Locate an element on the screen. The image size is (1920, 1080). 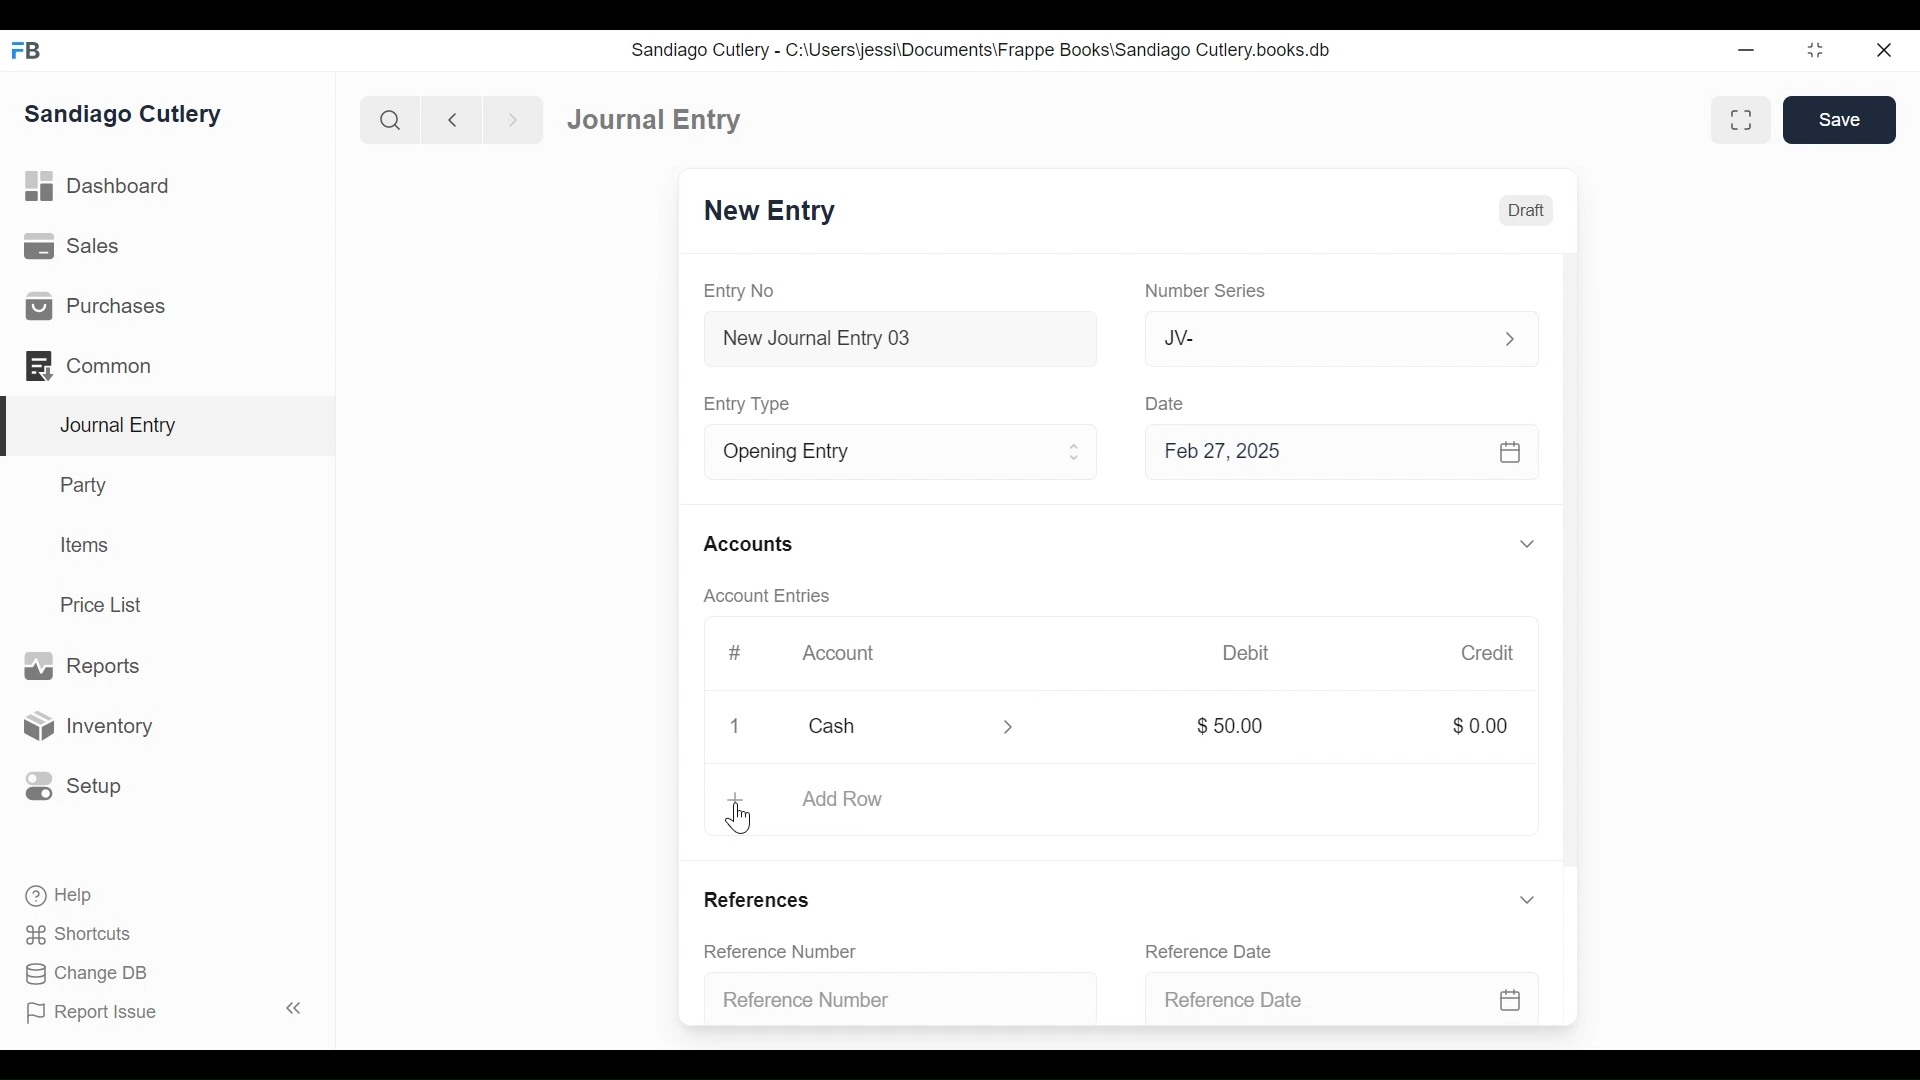
Vertical Scroll bar is located at coordinates (1573, 579).